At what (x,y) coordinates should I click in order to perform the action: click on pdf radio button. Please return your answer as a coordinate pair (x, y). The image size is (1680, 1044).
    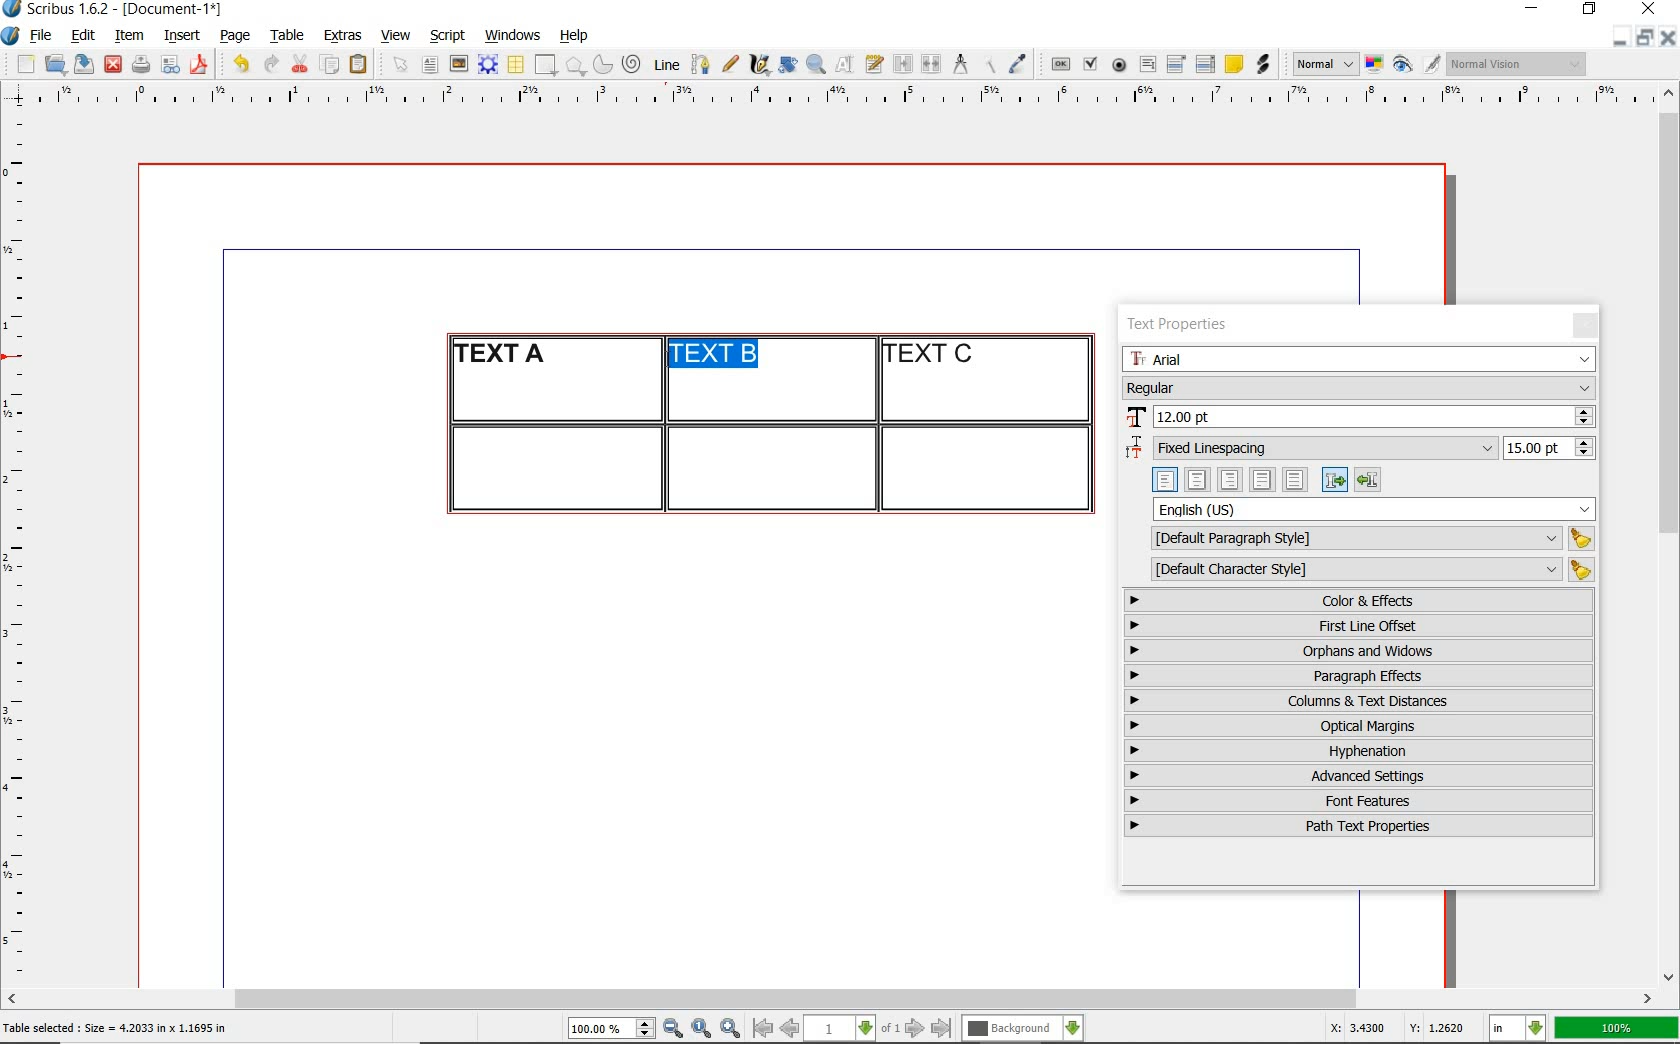
    Looking at the image, I should click on (1119, 67).